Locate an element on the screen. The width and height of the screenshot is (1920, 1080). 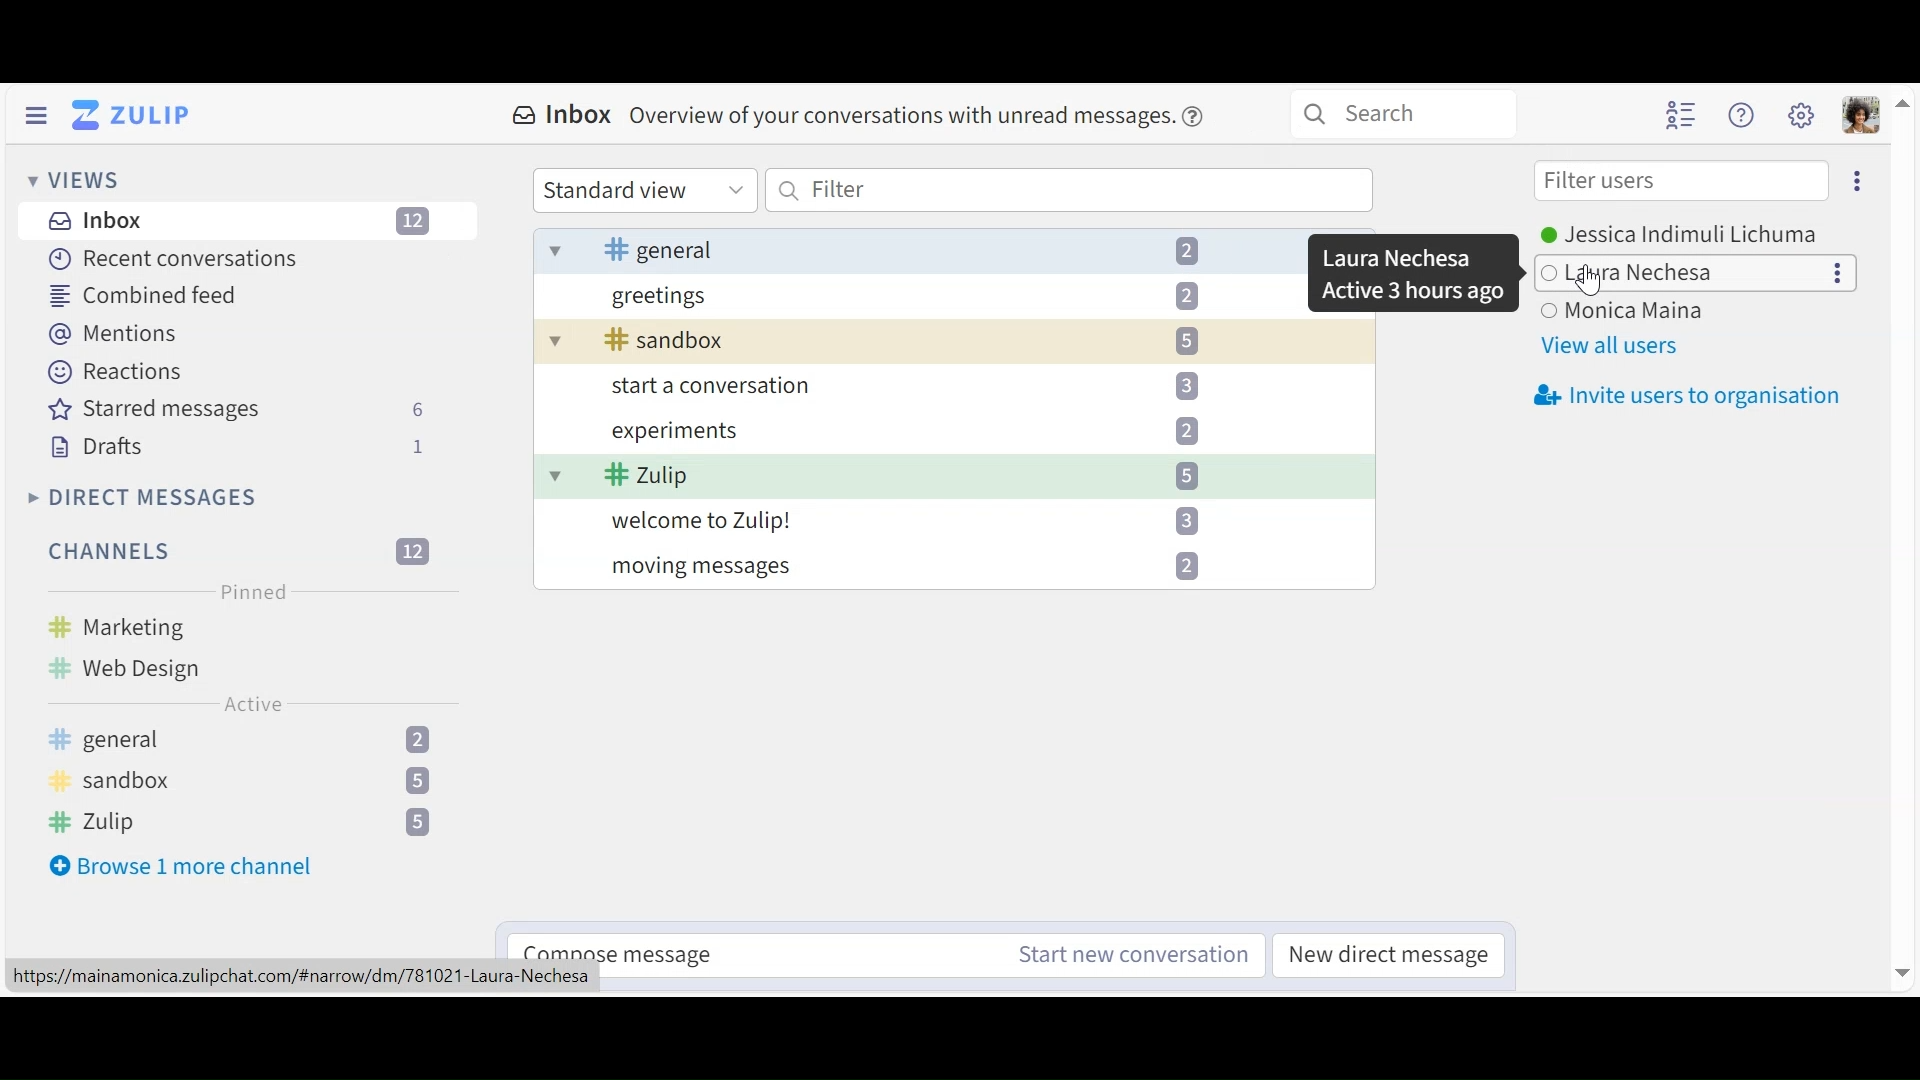
sandbox is located at coordinates (240, 782).